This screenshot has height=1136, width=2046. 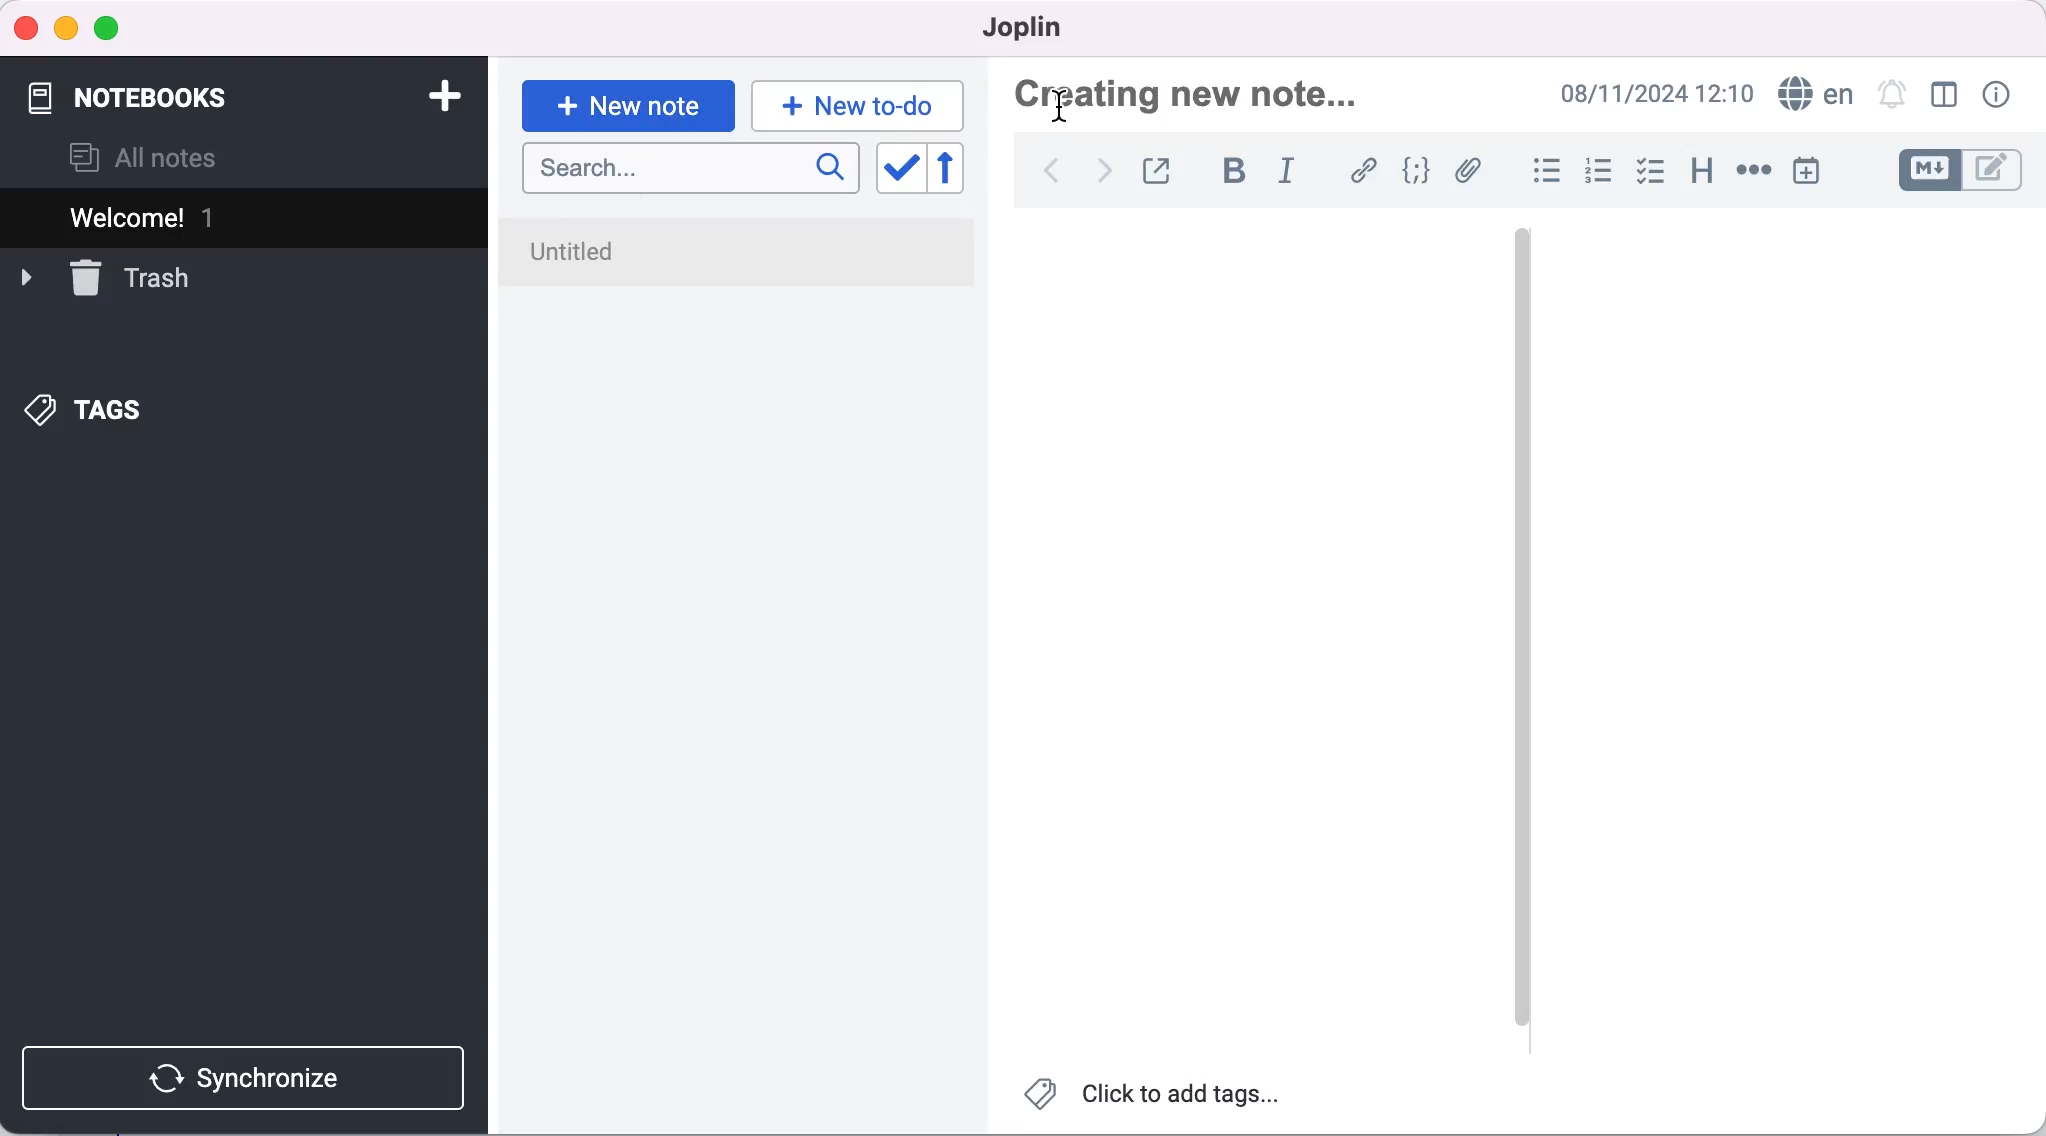 What do you see at coordinates (1104, 171) in the screenshot?
I see `forward` at bounding box center [1104, 171].